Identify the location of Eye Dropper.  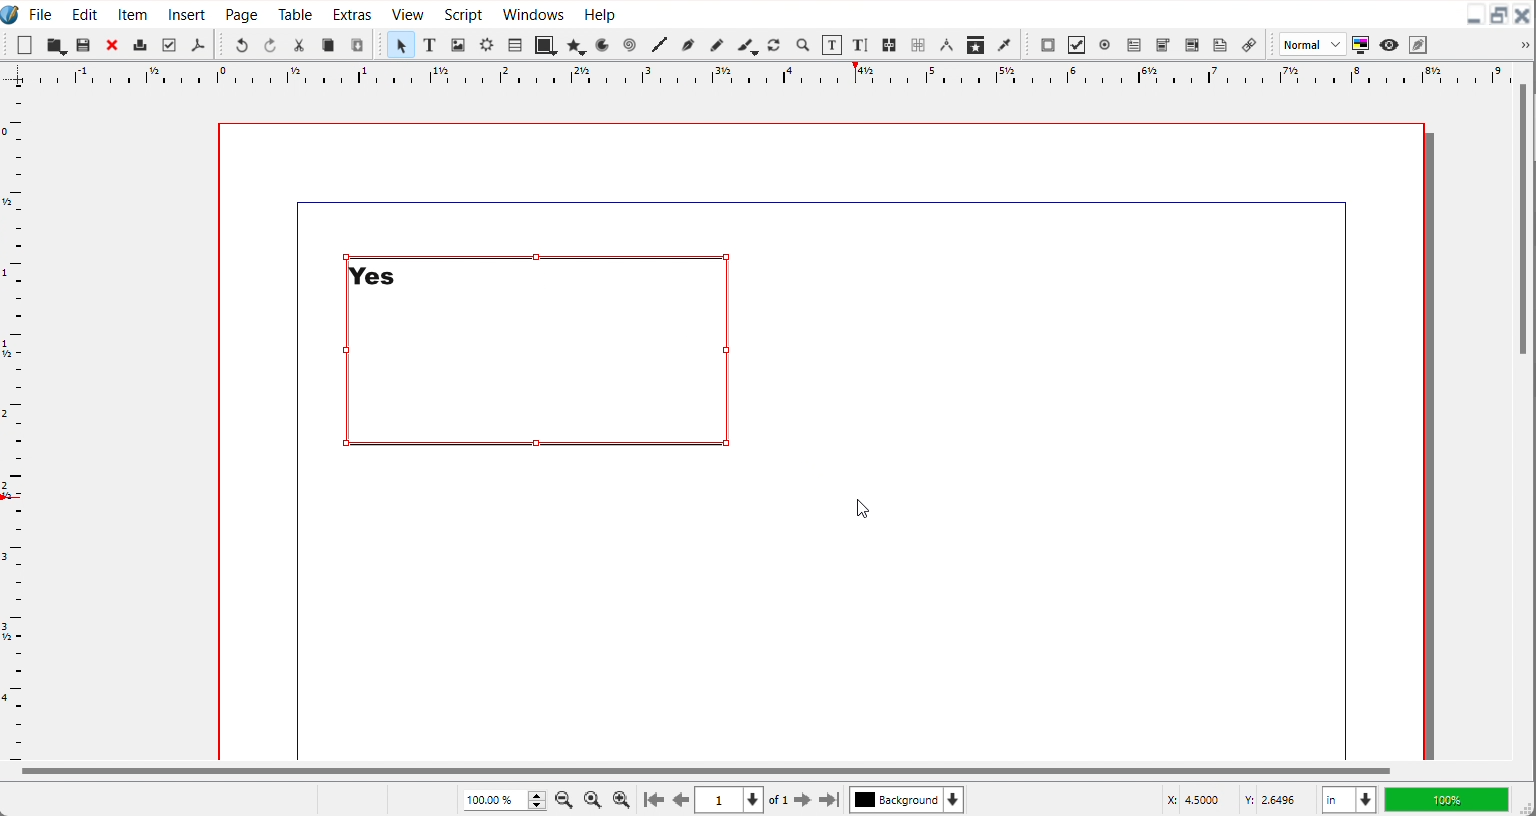
(1006, 44).